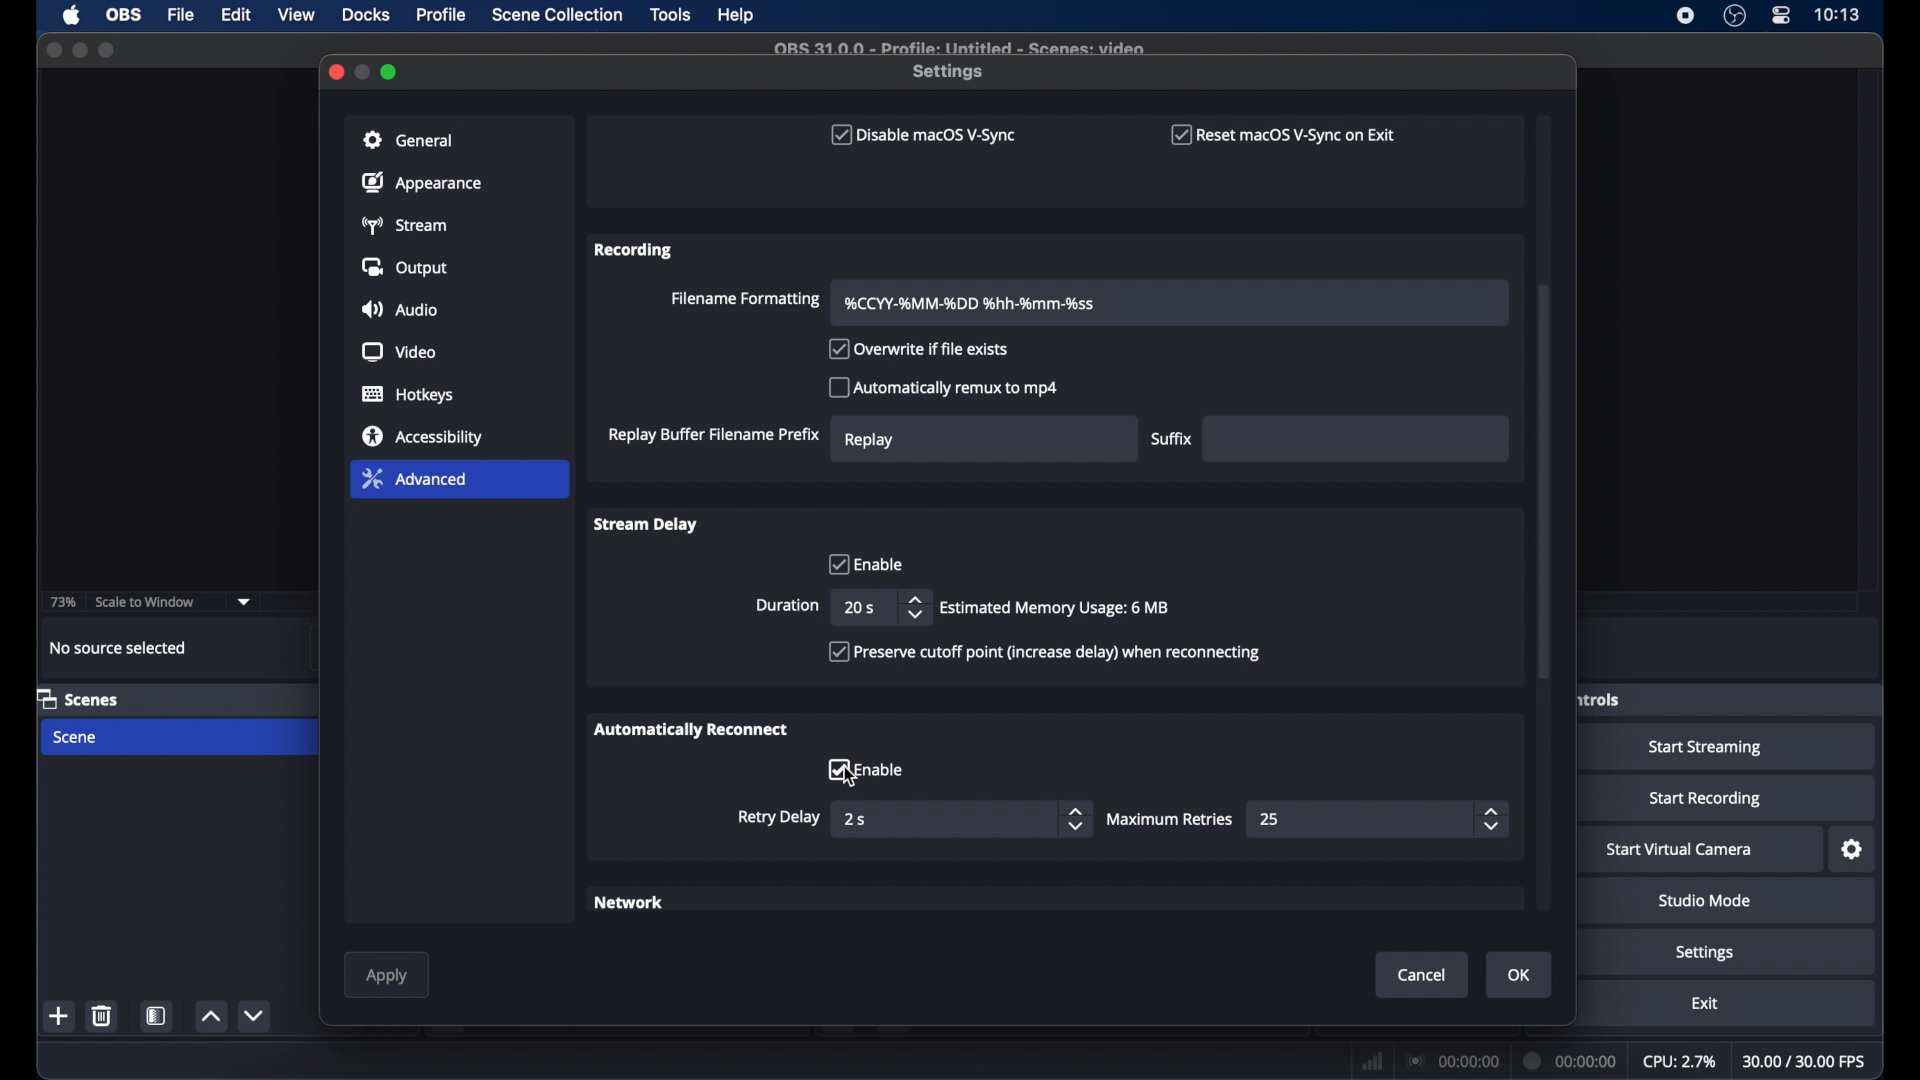 The width and height of the screenshot is (1920, 1080). I want to click on screen recorder, so click(1684, 16).